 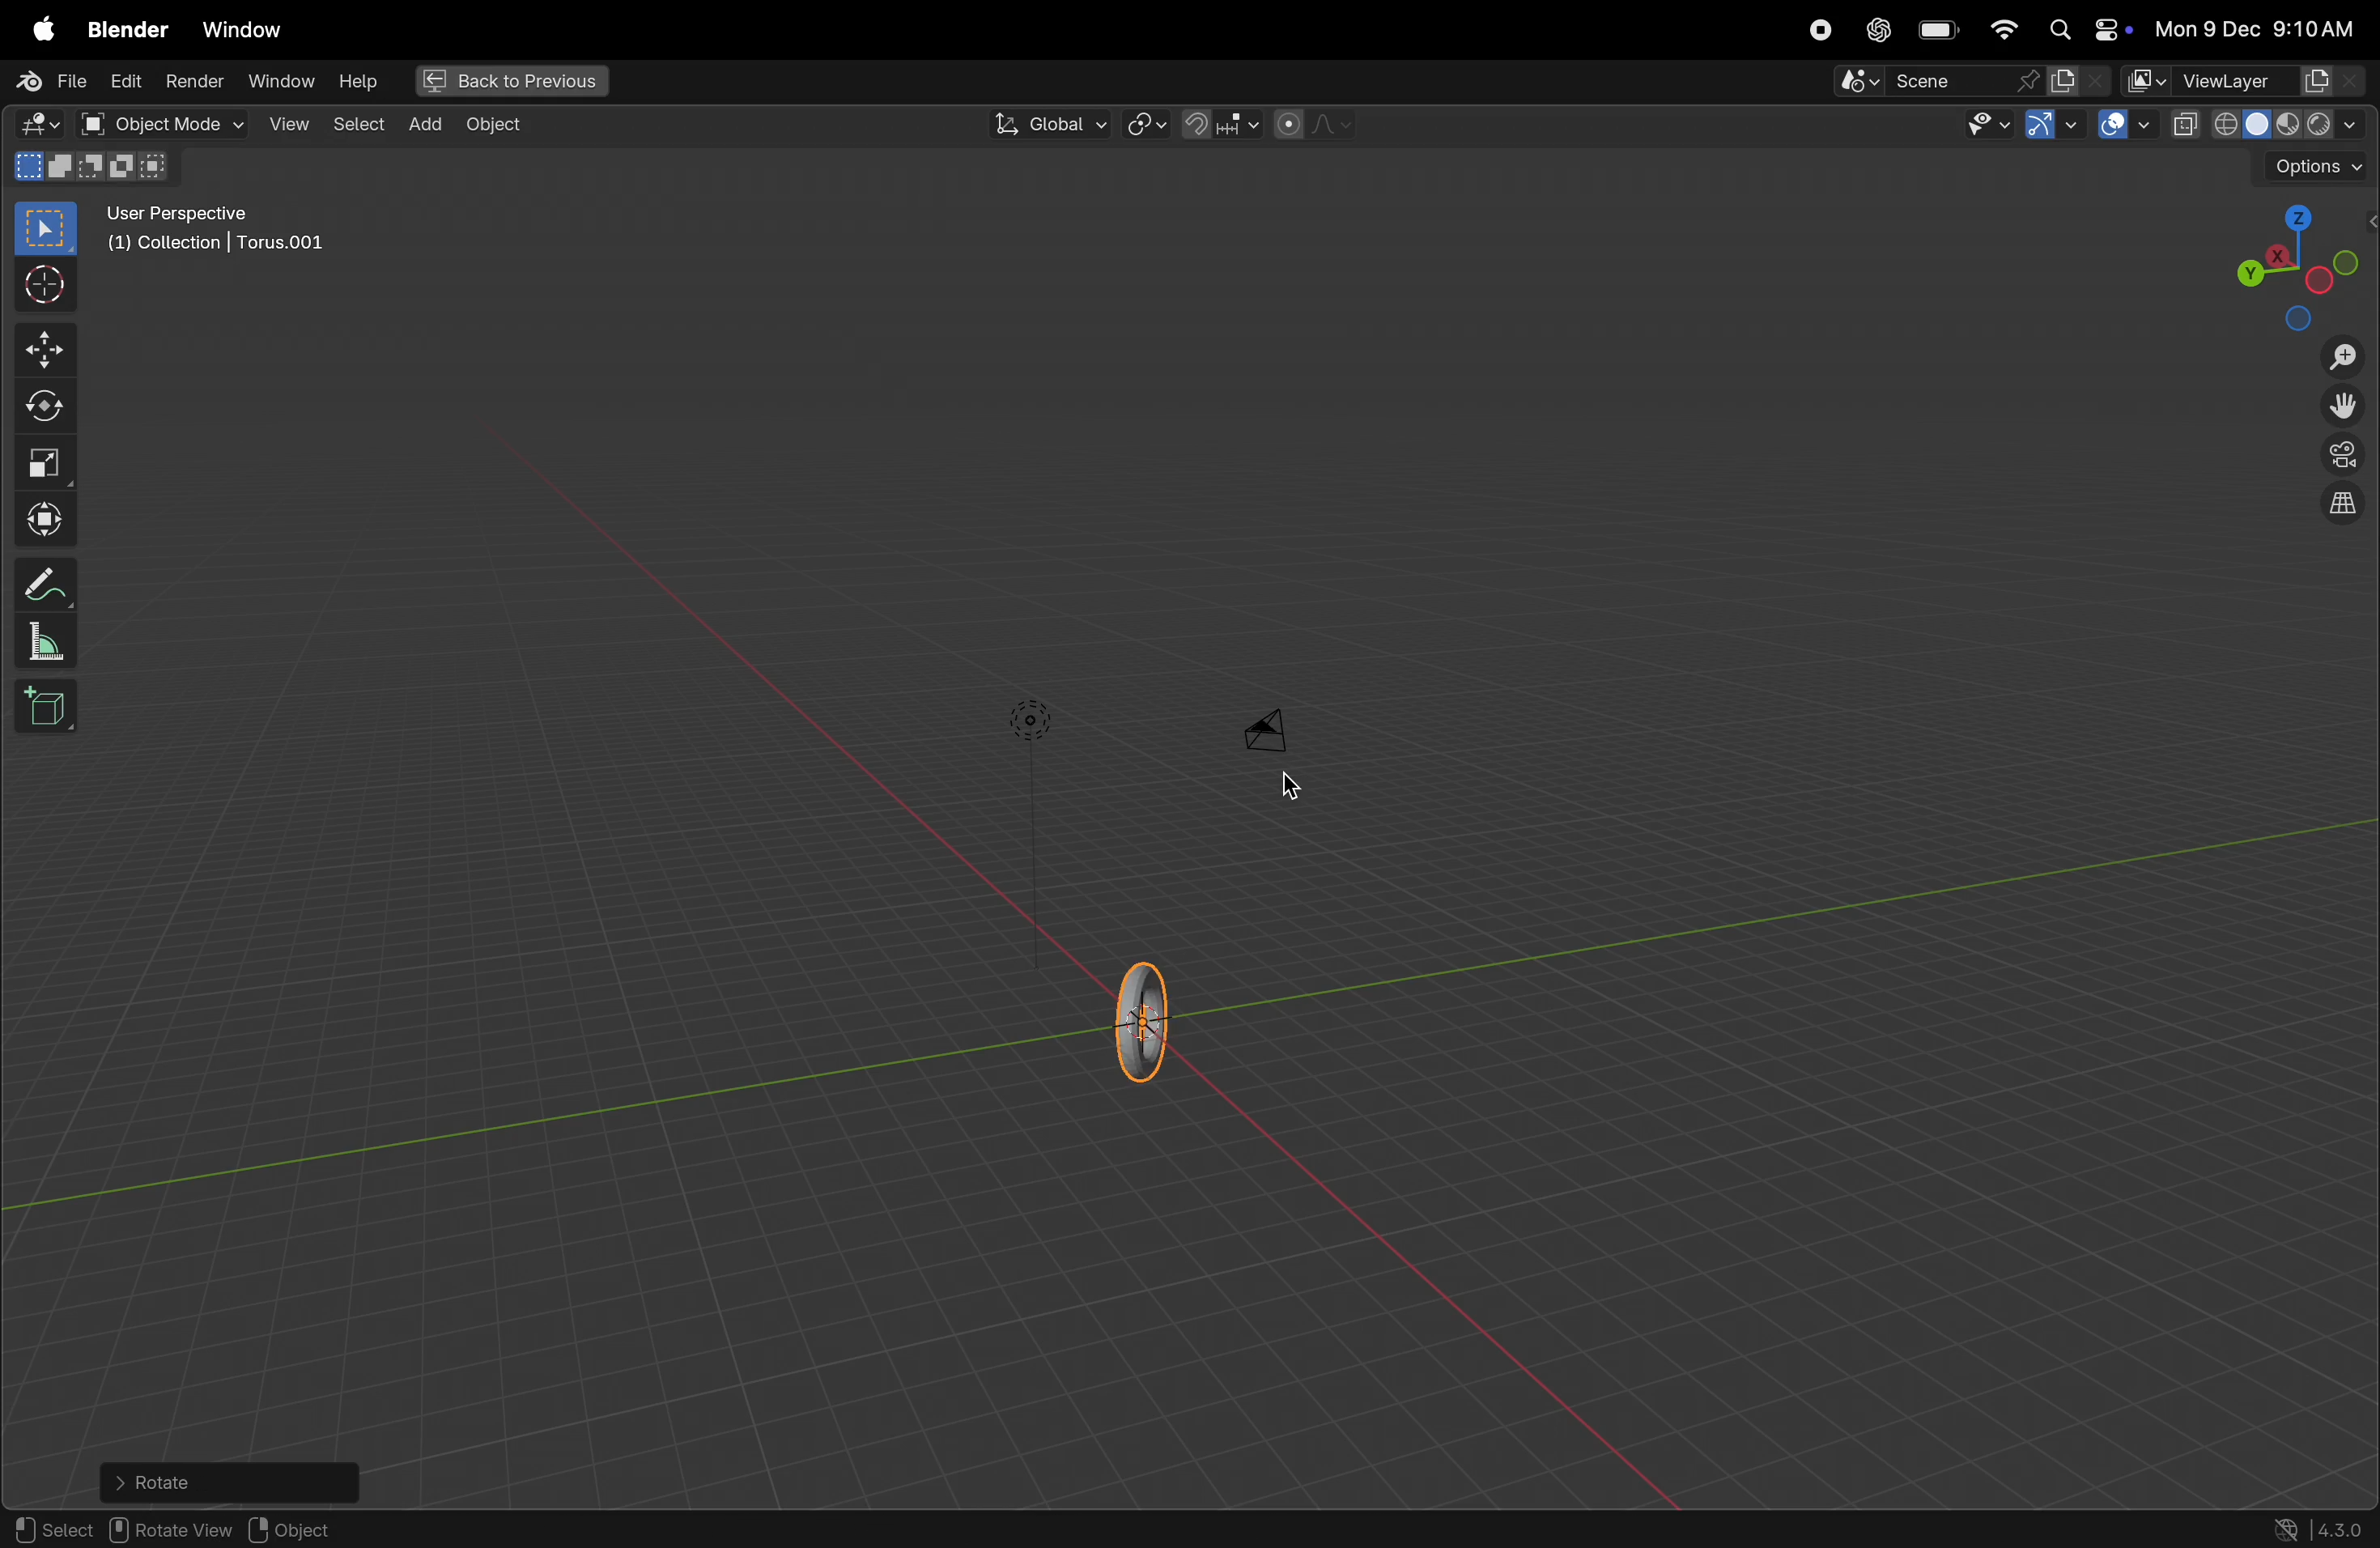 What do you see at coordinates (45, 644) in the screenshot?
I see `measure` at bounding box center [45, 644].